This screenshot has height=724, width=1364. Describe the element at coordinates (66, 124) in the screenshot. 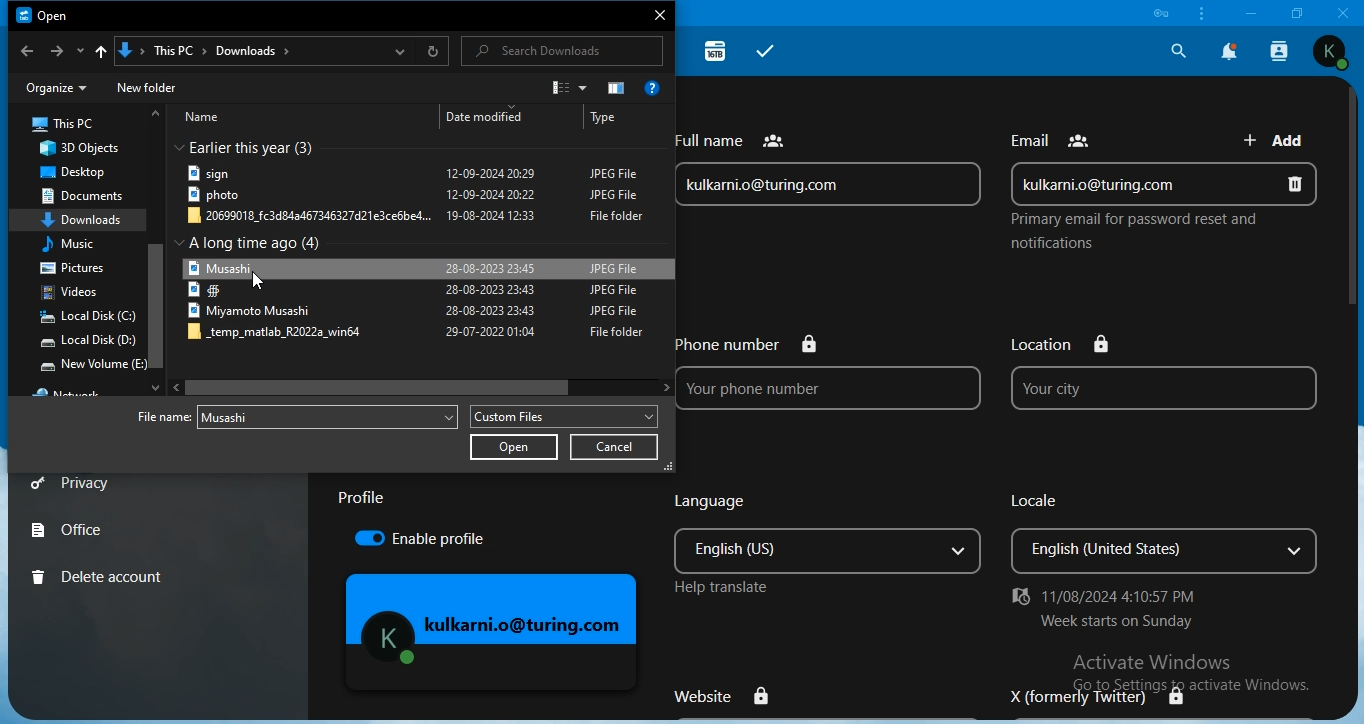

I see `this pc` at that location.